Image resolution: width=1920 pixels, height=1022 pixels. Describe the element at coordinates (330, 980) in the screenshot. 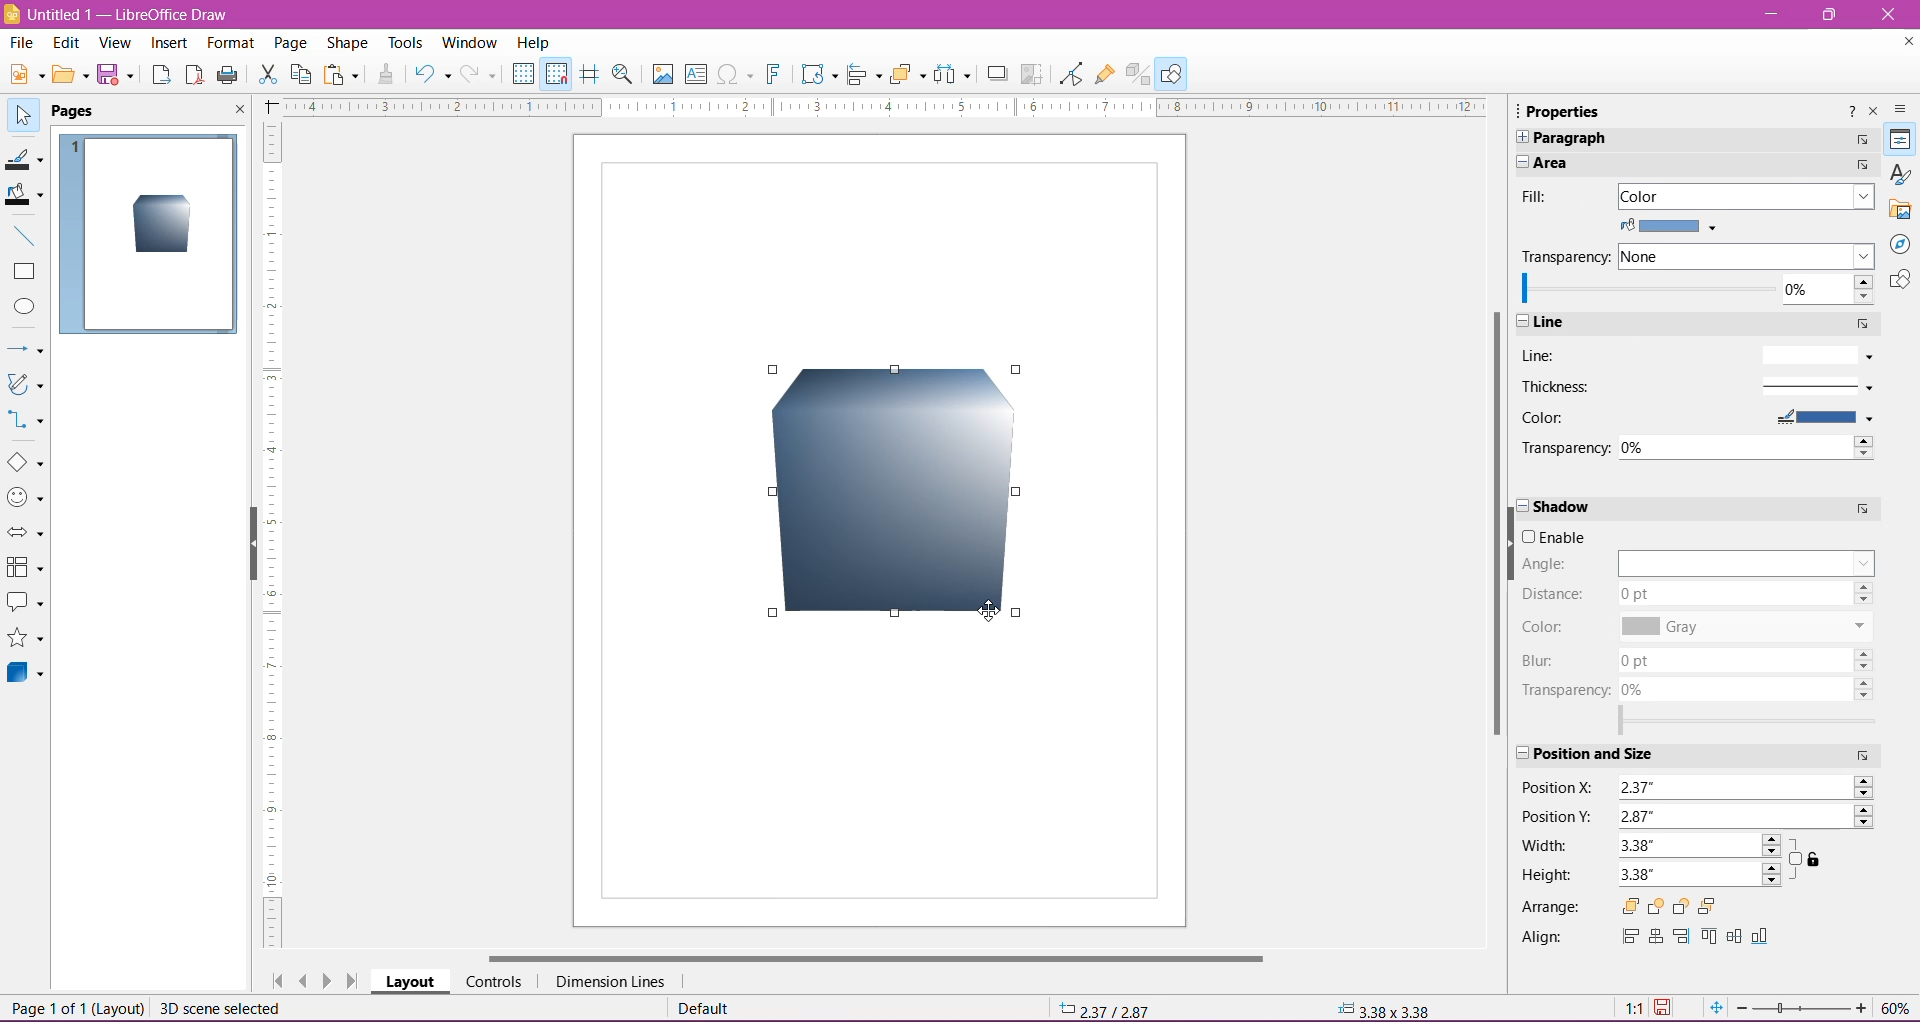

I see `Scroll to next page` at that location.